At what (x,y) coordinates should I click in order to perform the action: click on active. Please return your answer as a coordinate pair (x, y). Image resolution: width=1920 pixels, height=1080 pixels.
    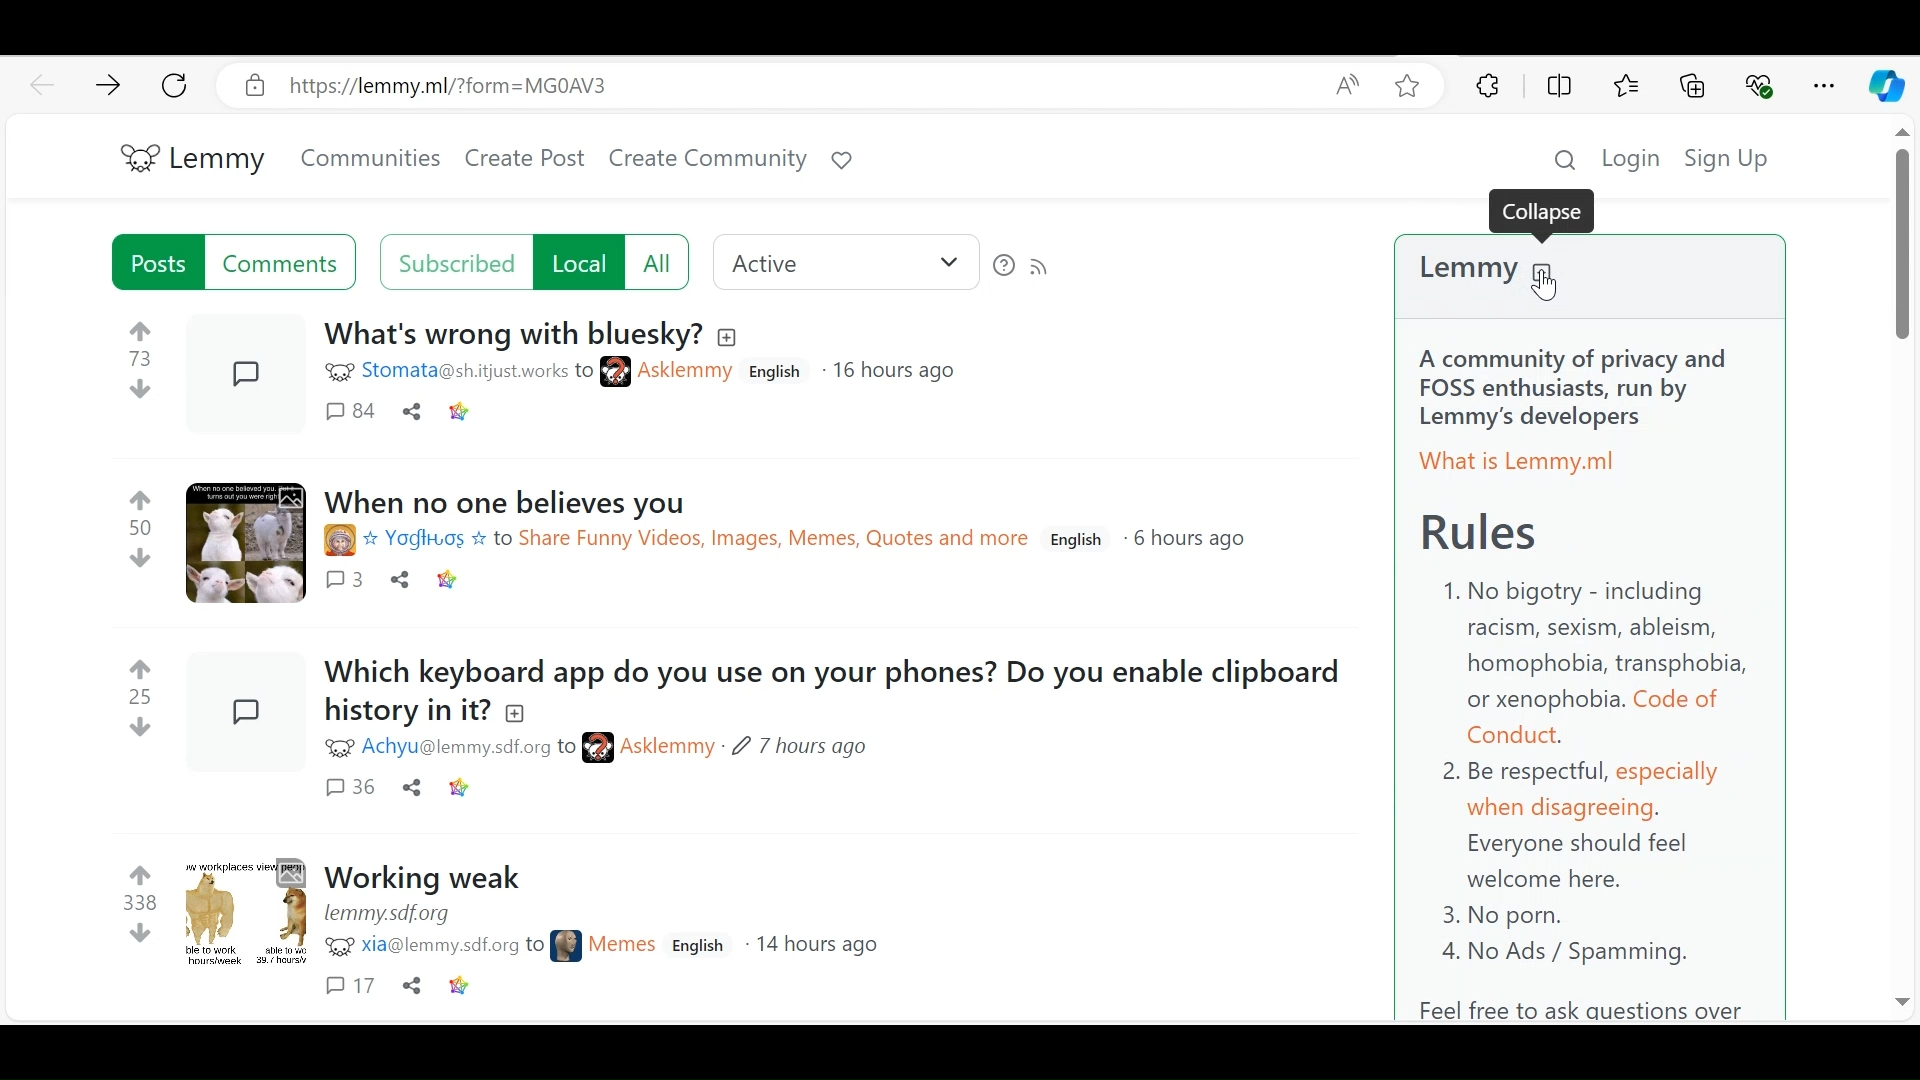
    Looking at the image, I should click on (847, 264).